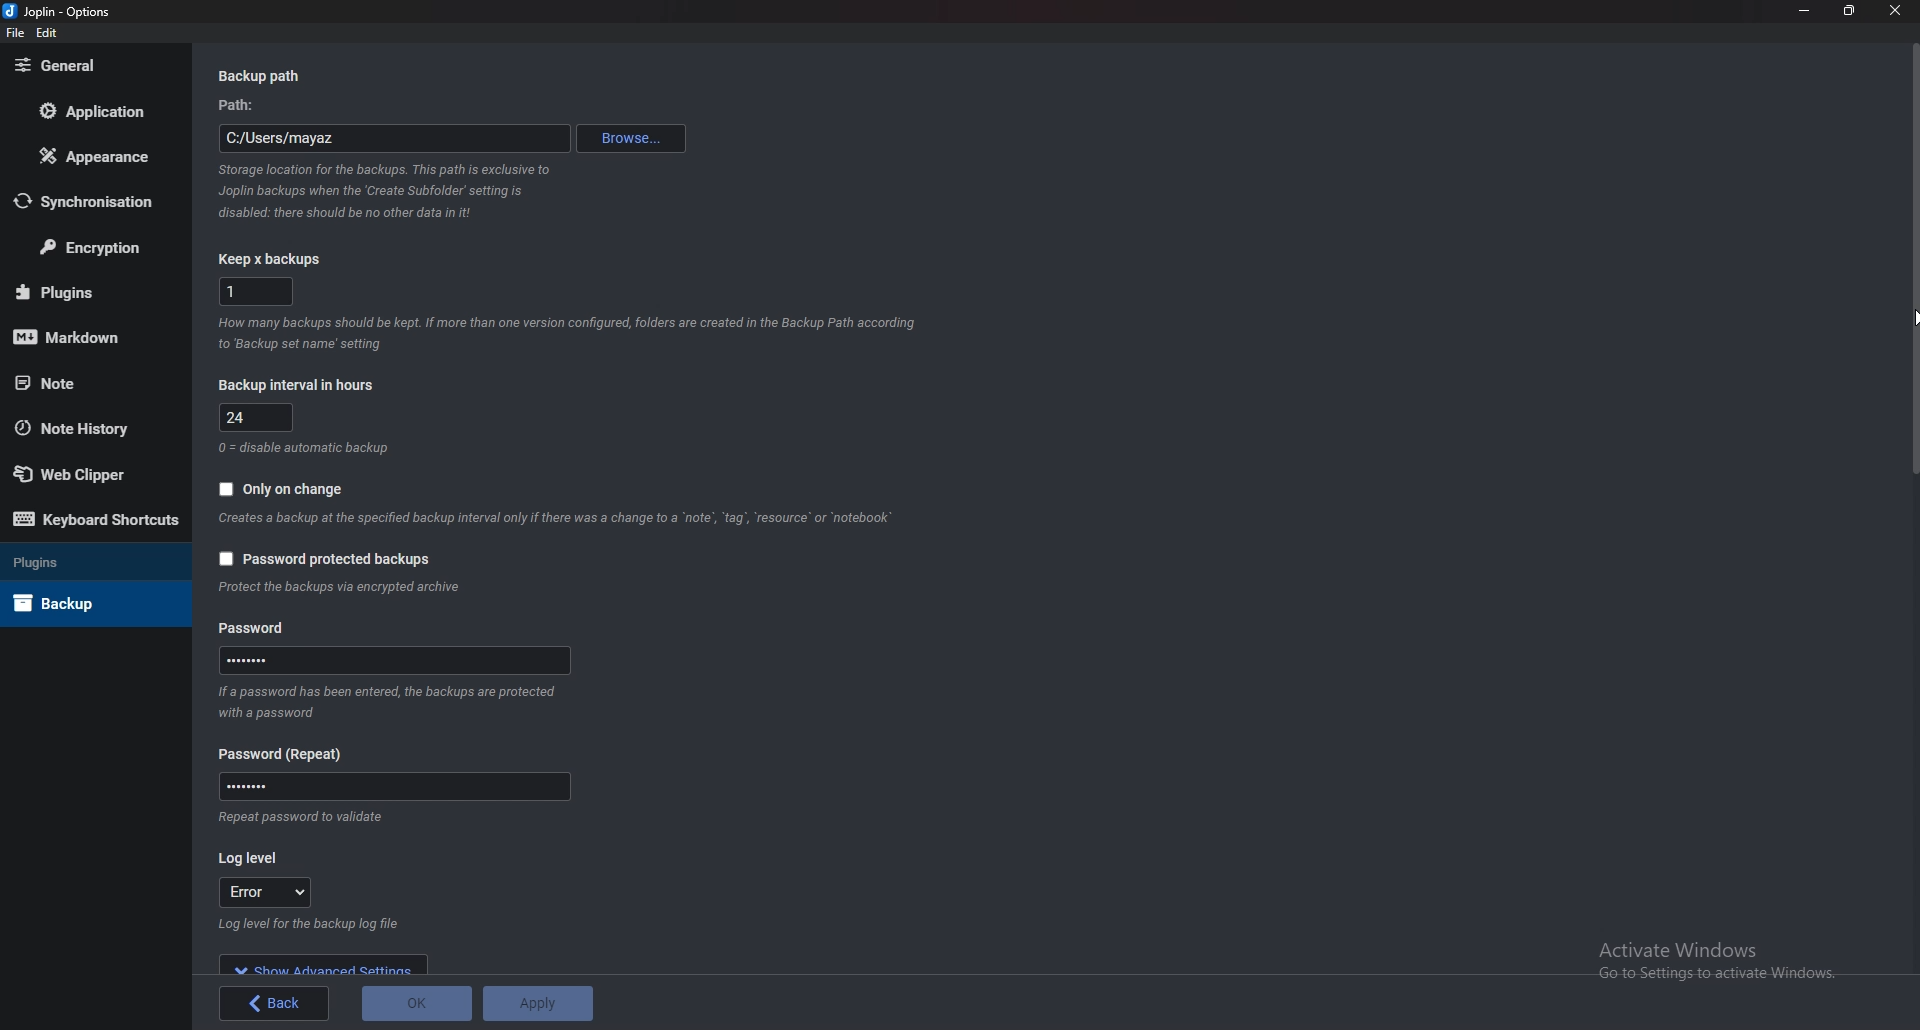 The height and width of the screenshot is (1030, 1920). What do you see at coordinates (87, 383) in the screenshot?
I see `note` at bounding box center [87, 383].